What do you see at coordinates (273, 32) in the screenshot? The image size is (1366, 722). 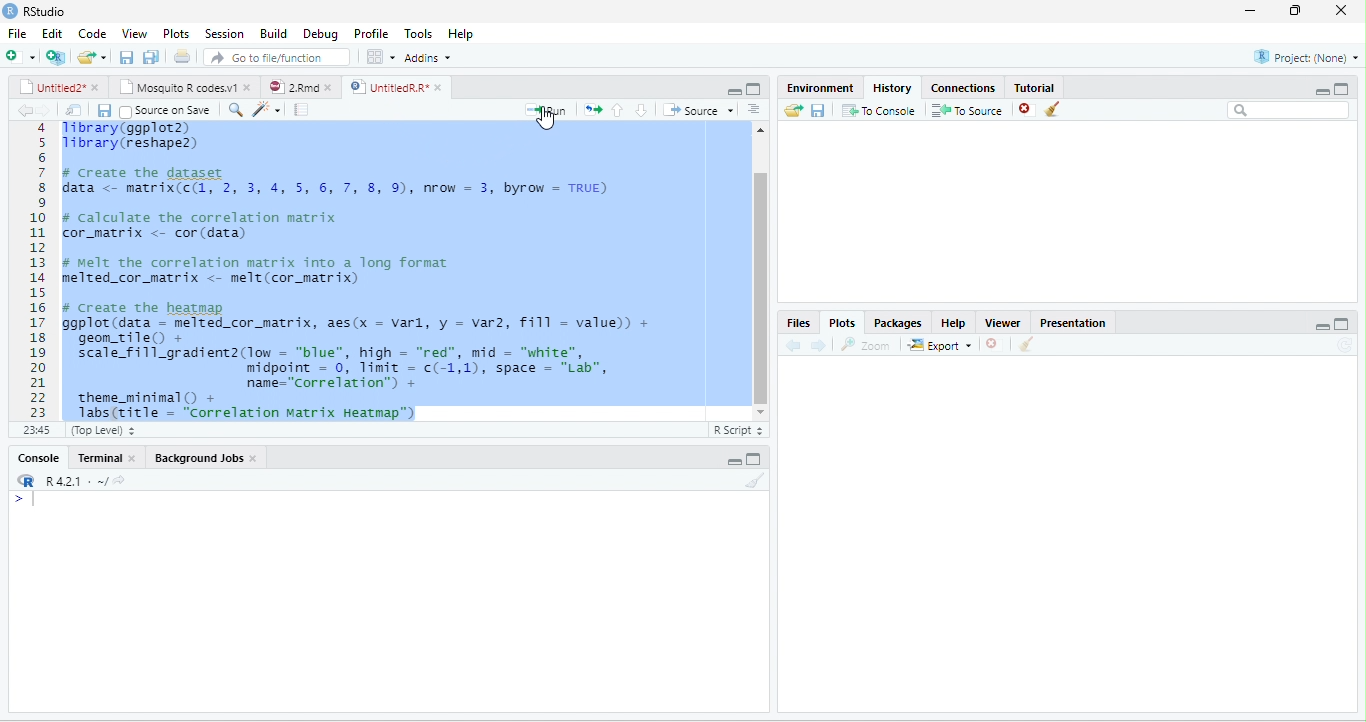 I see `build` at bounding box center [273, 32].